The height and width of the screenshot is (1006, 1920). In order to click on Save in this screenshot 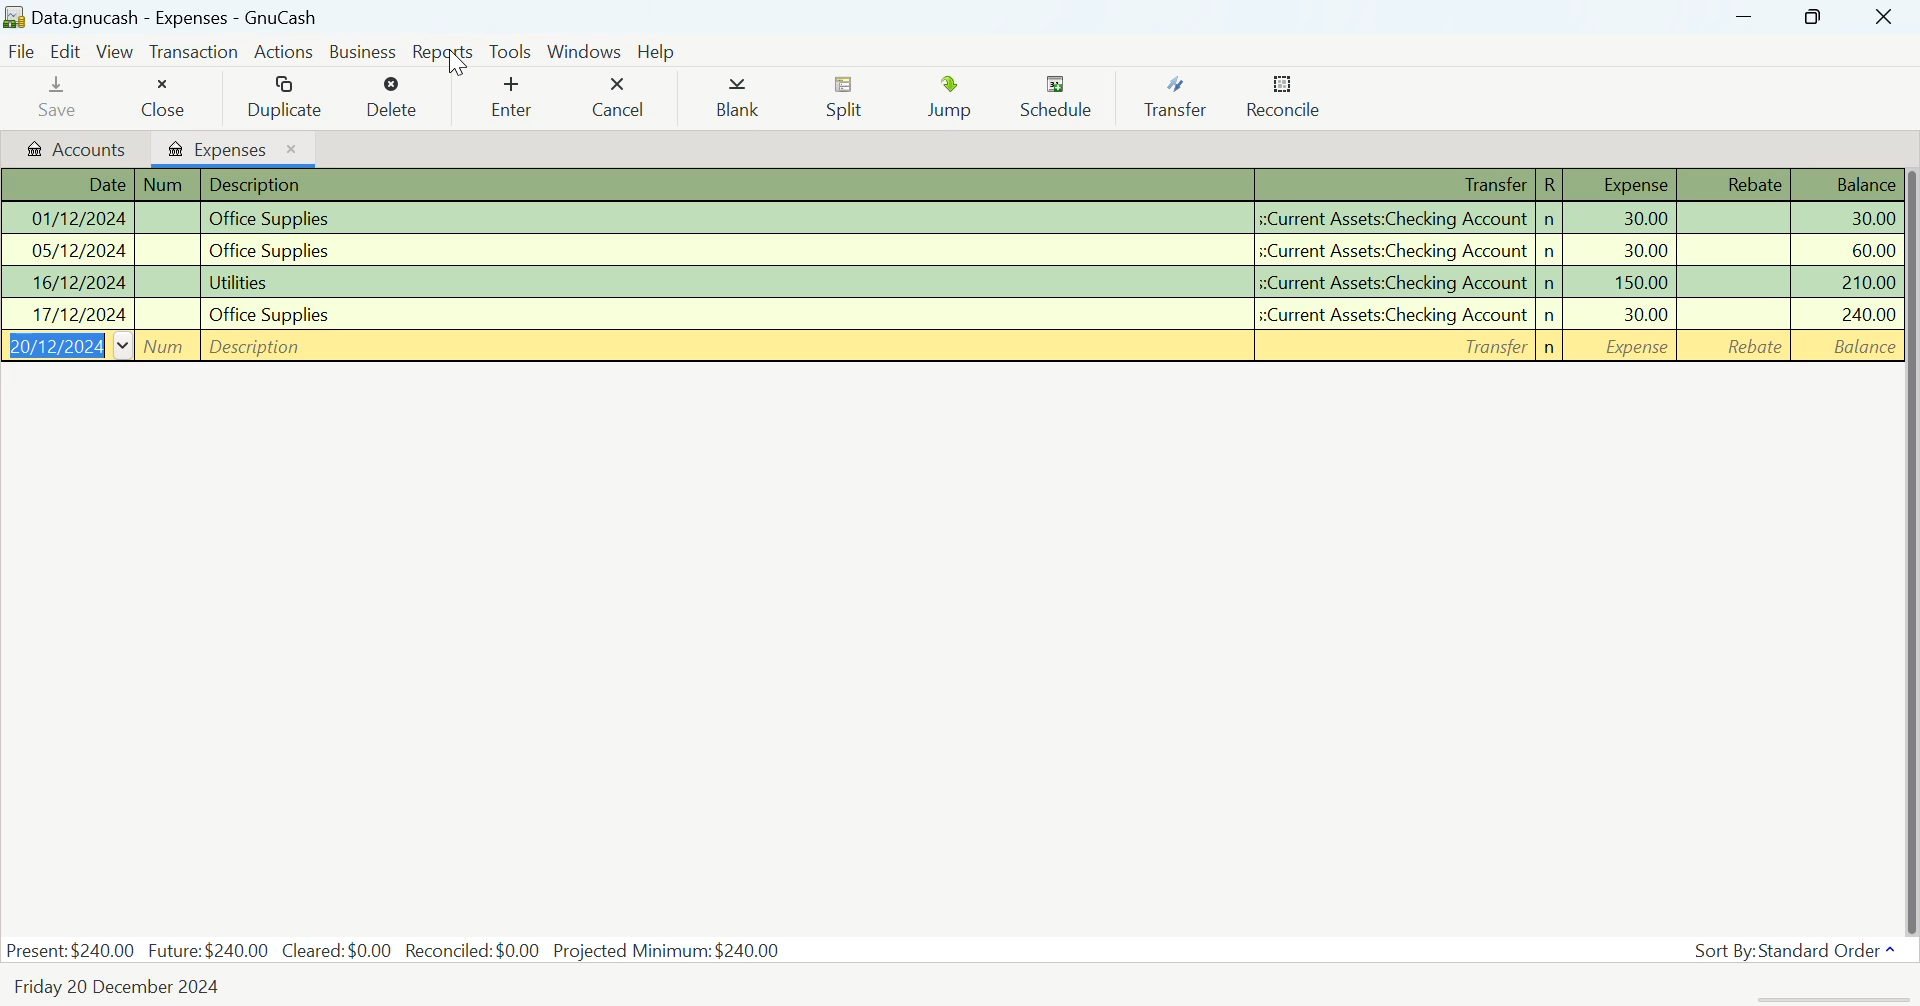, I will do `click(55, 101)`.